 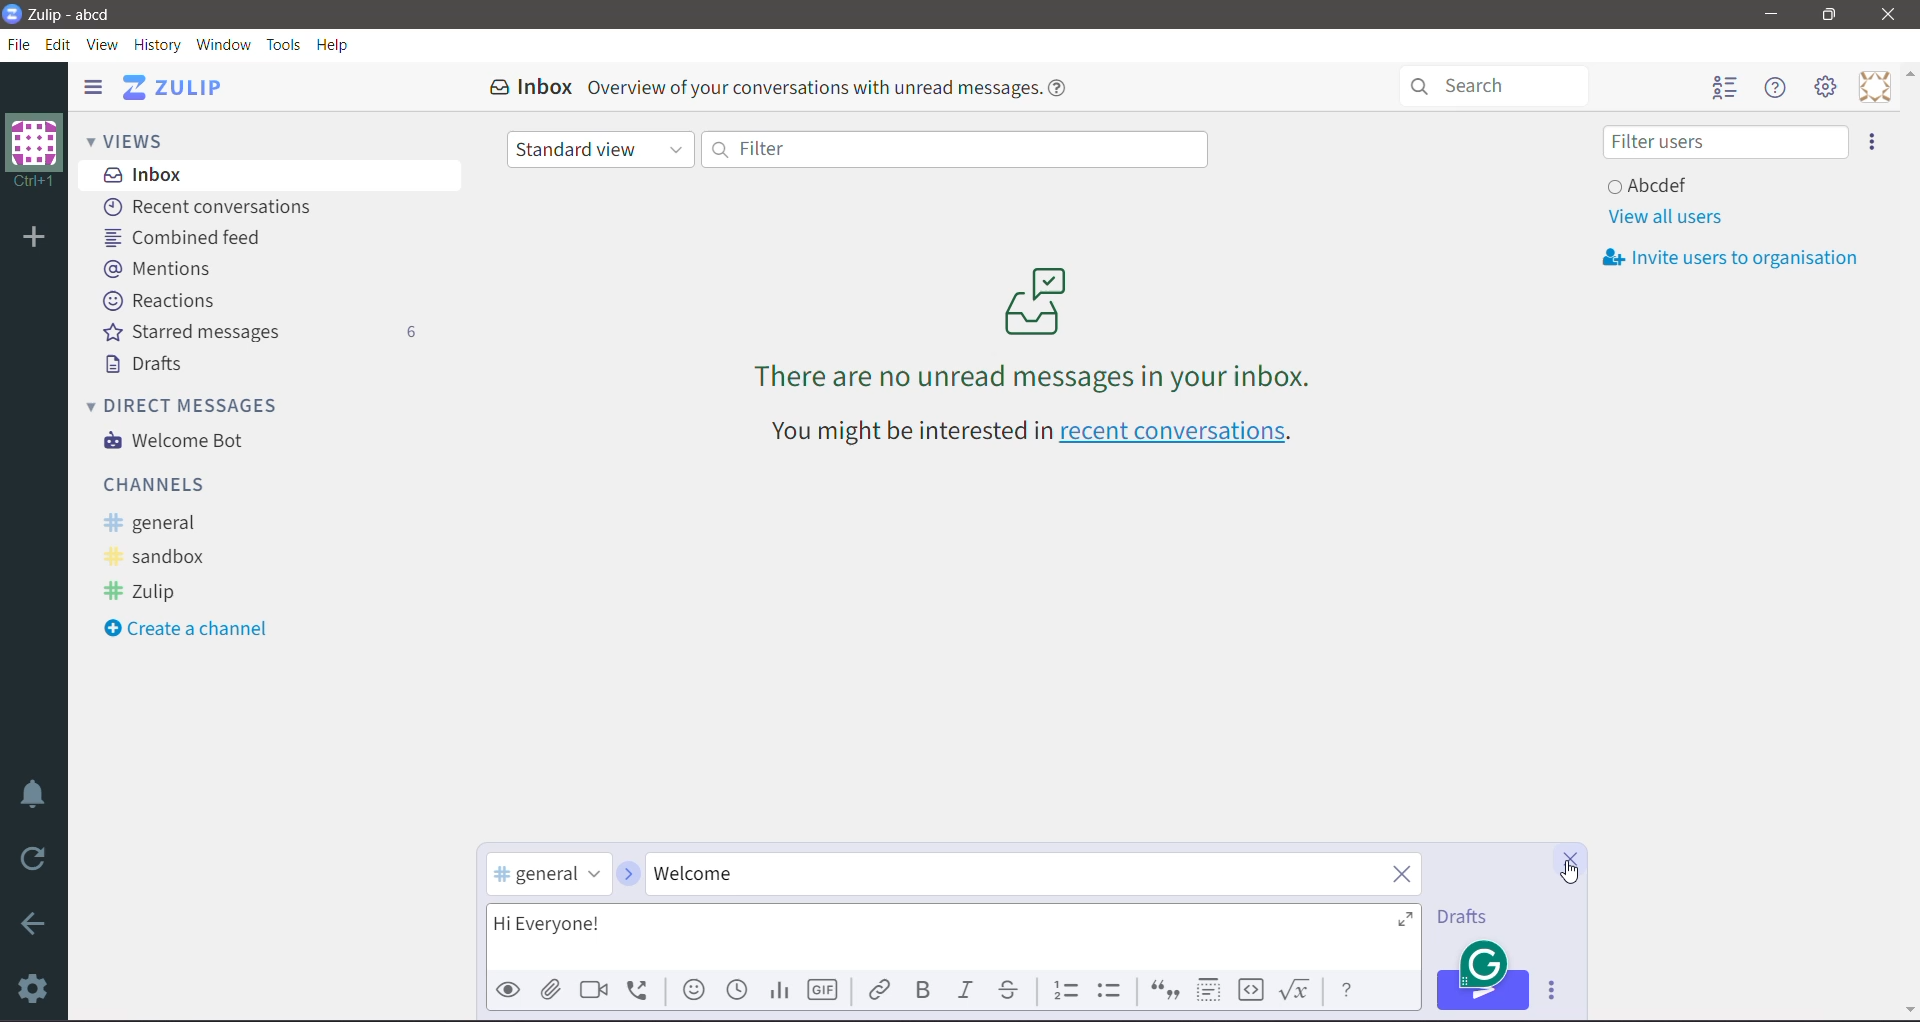 What do you see at coordinates (1396, 875) in the screenshot?
I see `Clear Topic` at bounding box center [1396, 875].